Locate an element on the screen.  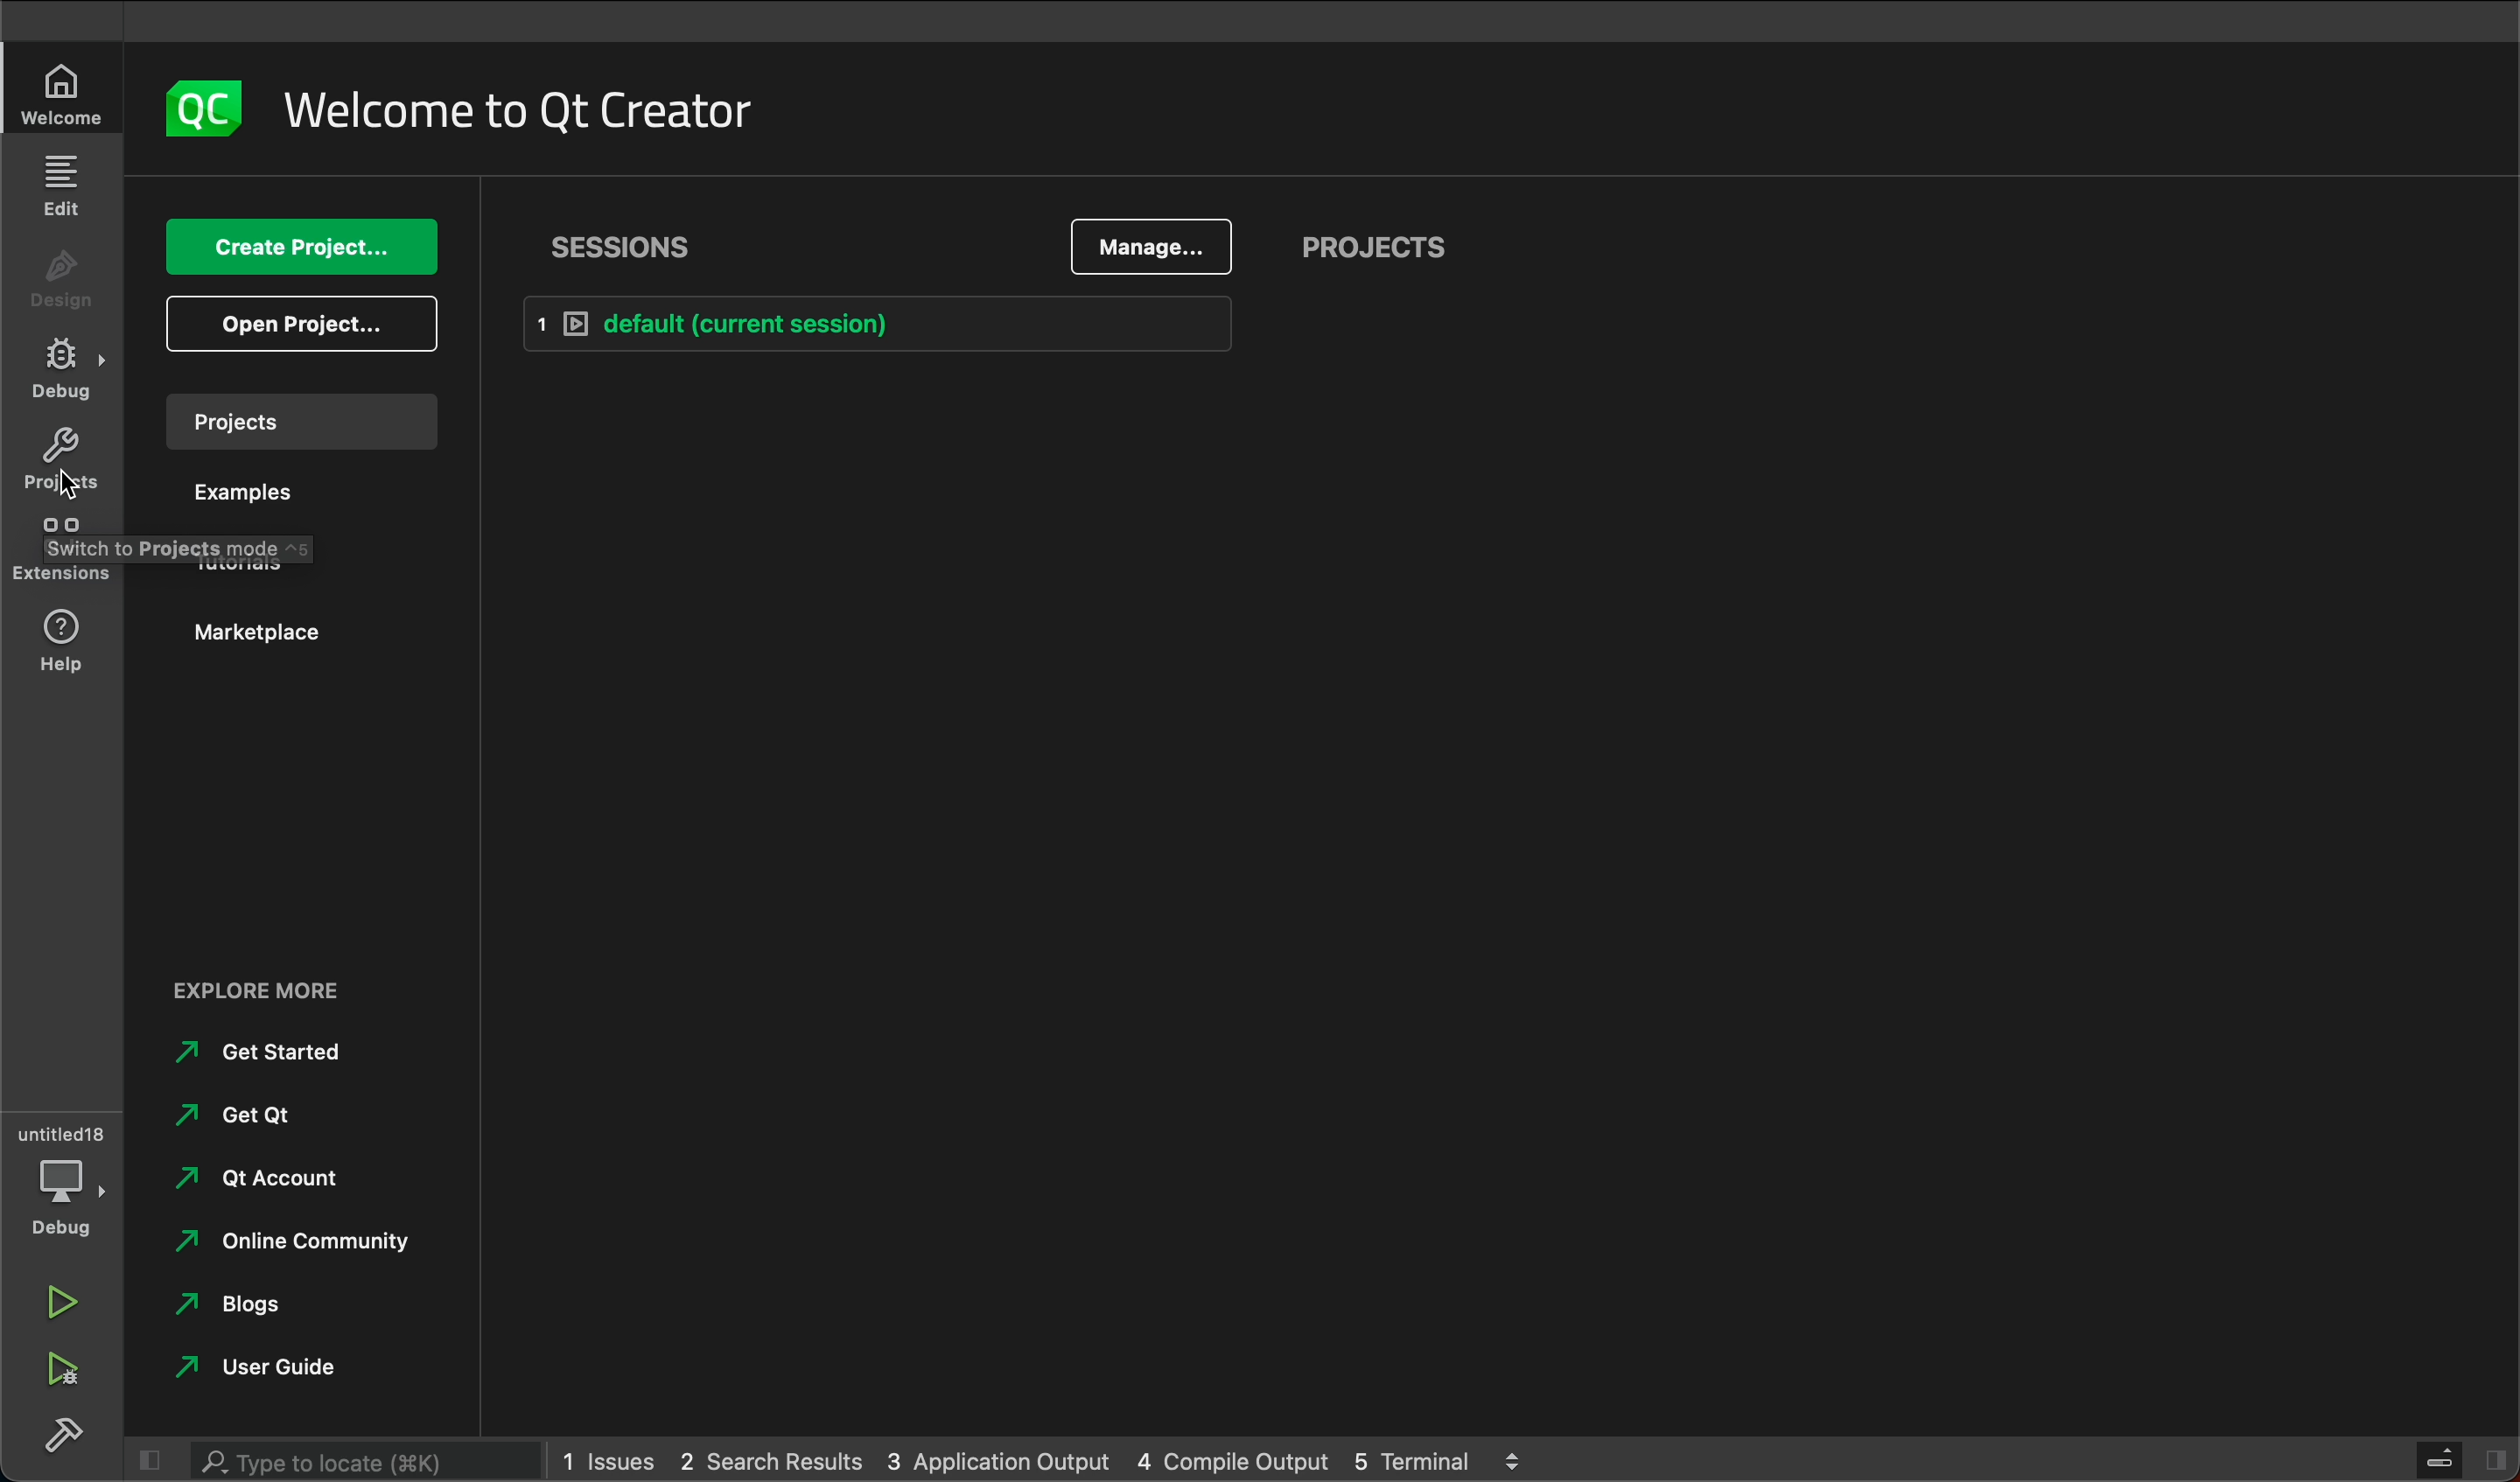
open project is located at coordinates (300, 322).